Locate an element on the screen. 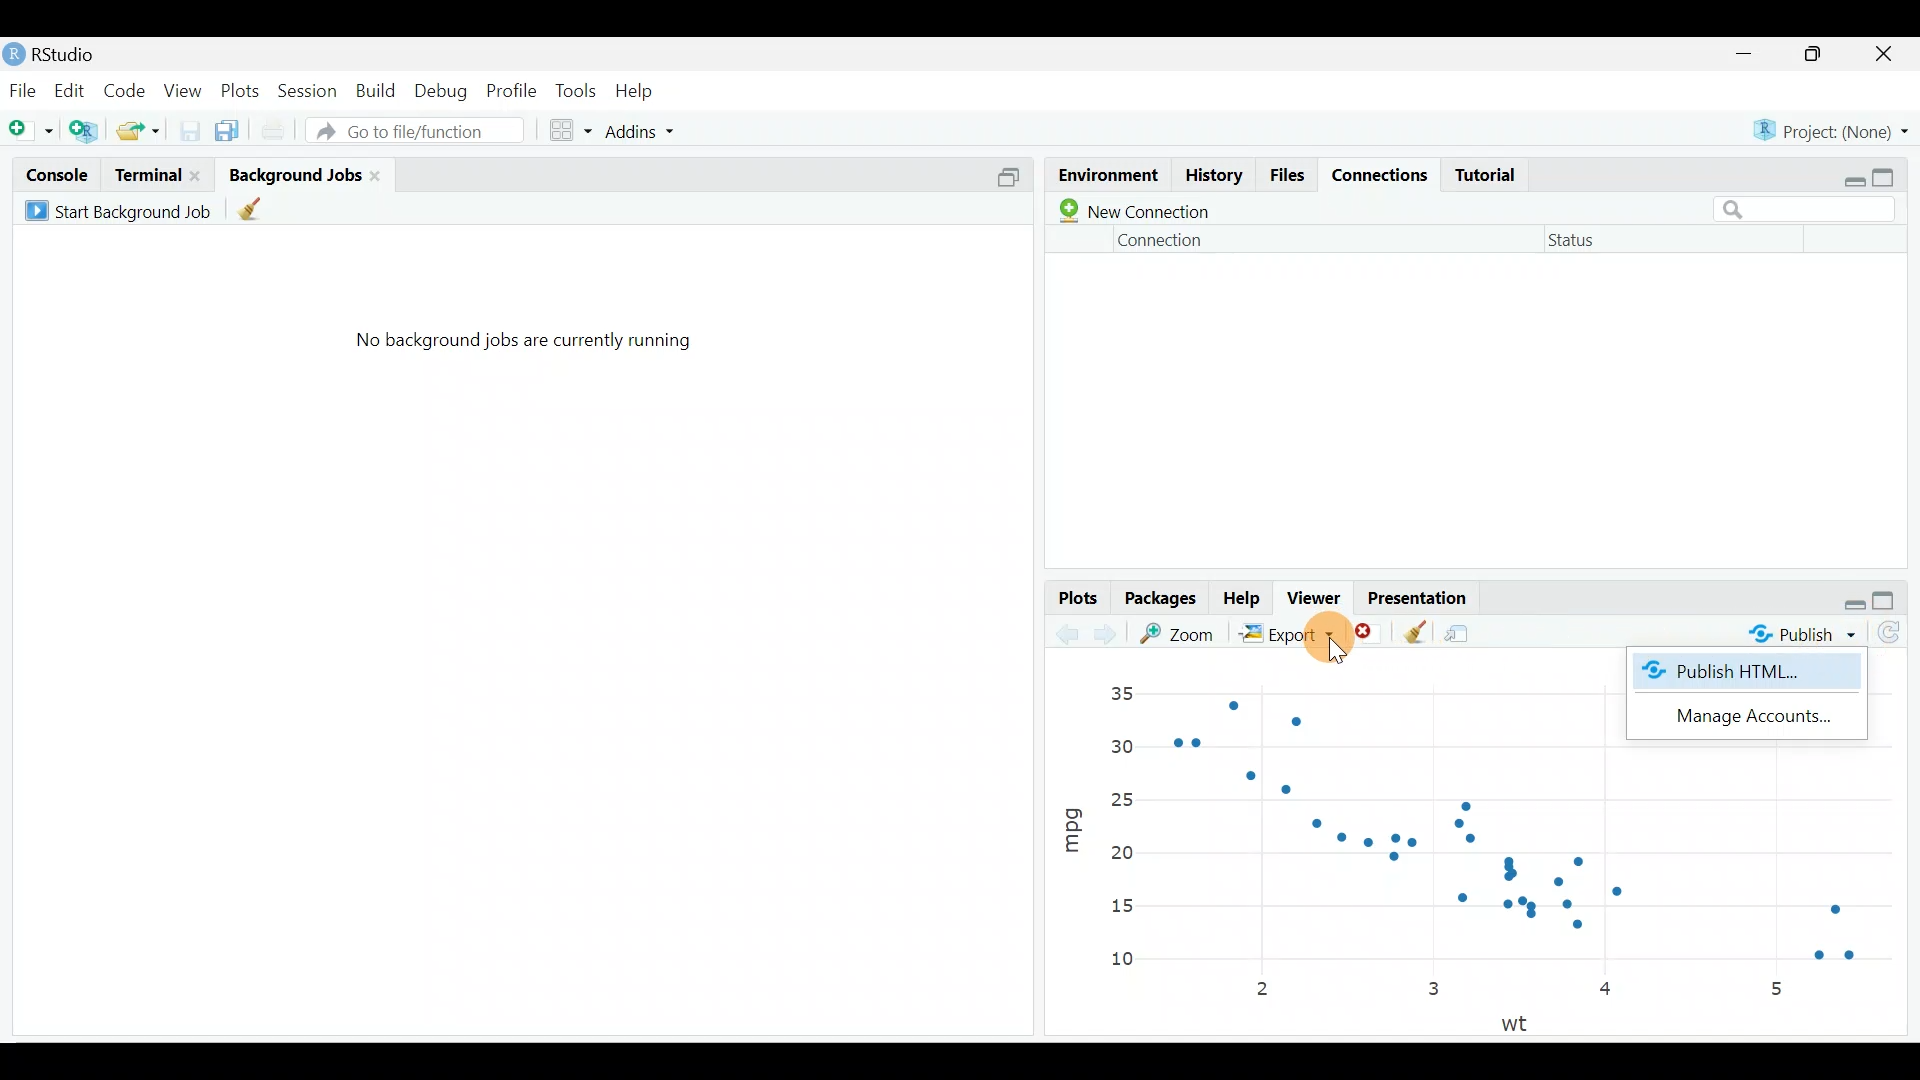 The image size is (1920, 1080). Scatter Plot chart is located at coordinates (1562, 870).